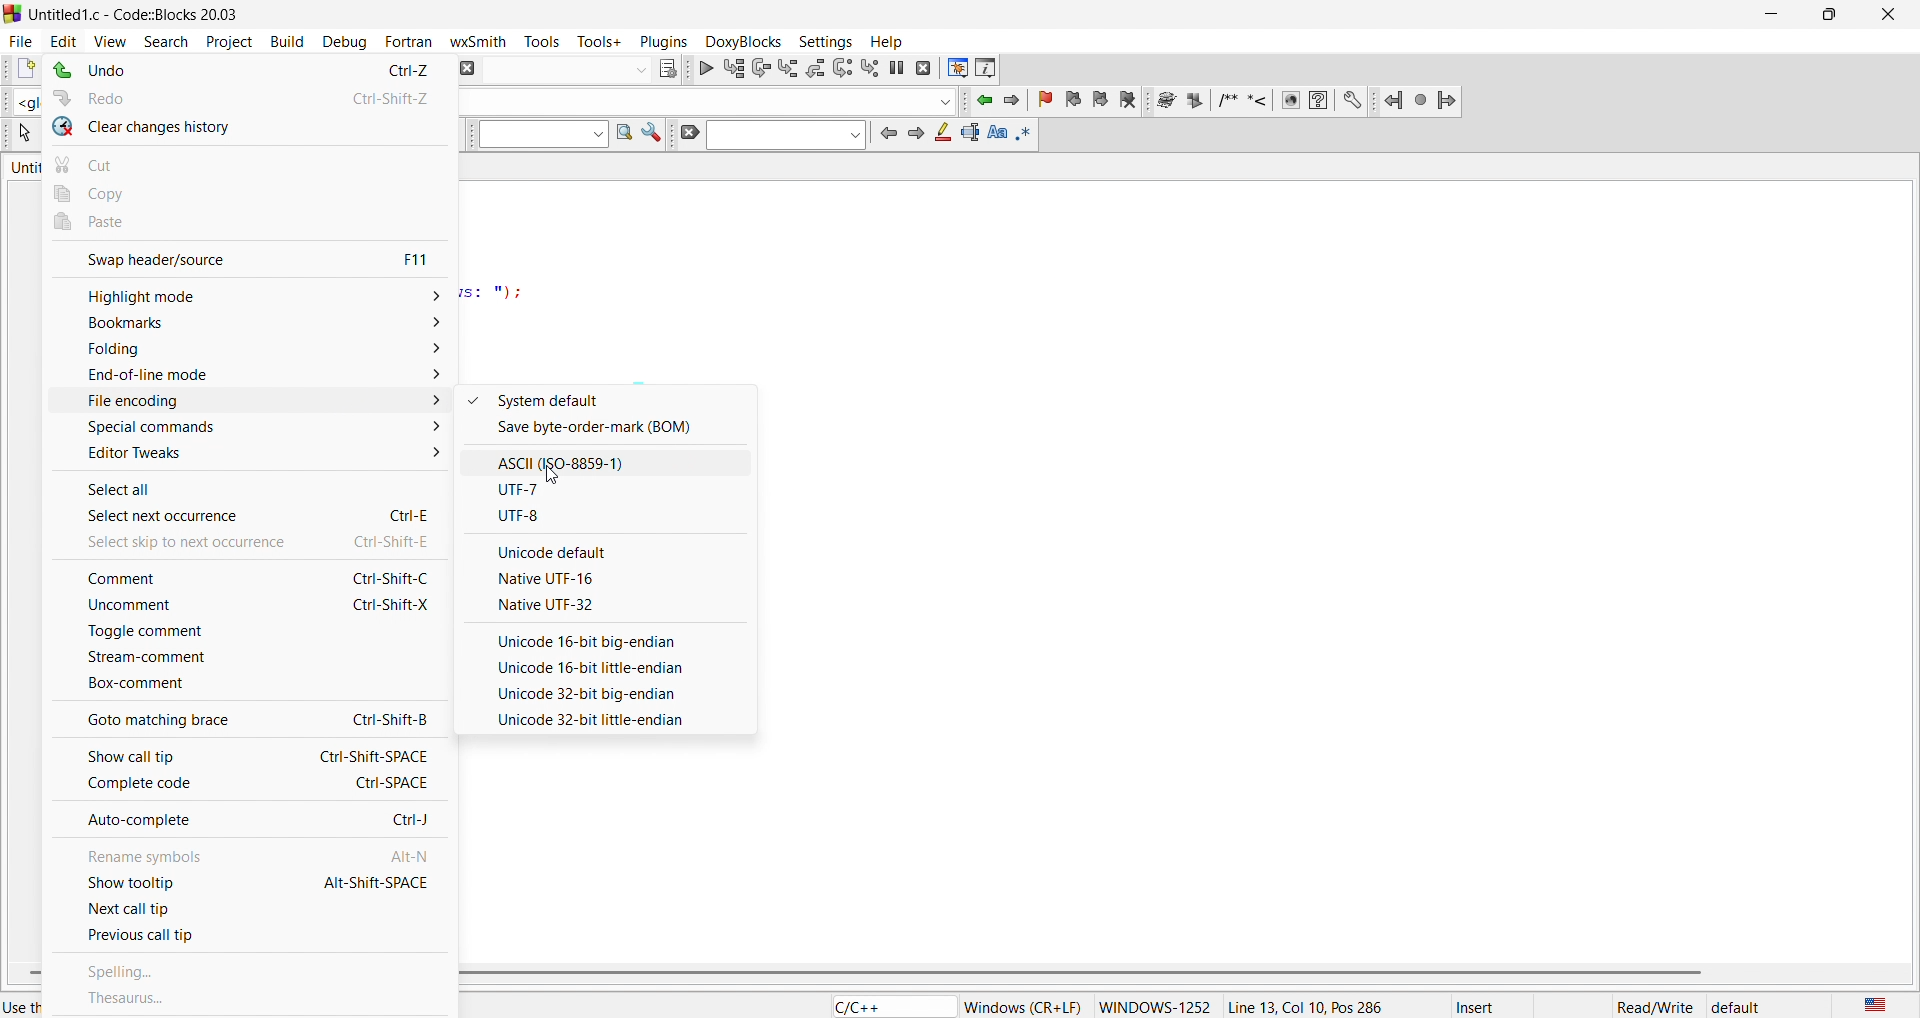  What do you see at coordinates (622, 549) in the screenshot?
I see `unicode default` at bounding box center [622, 549].